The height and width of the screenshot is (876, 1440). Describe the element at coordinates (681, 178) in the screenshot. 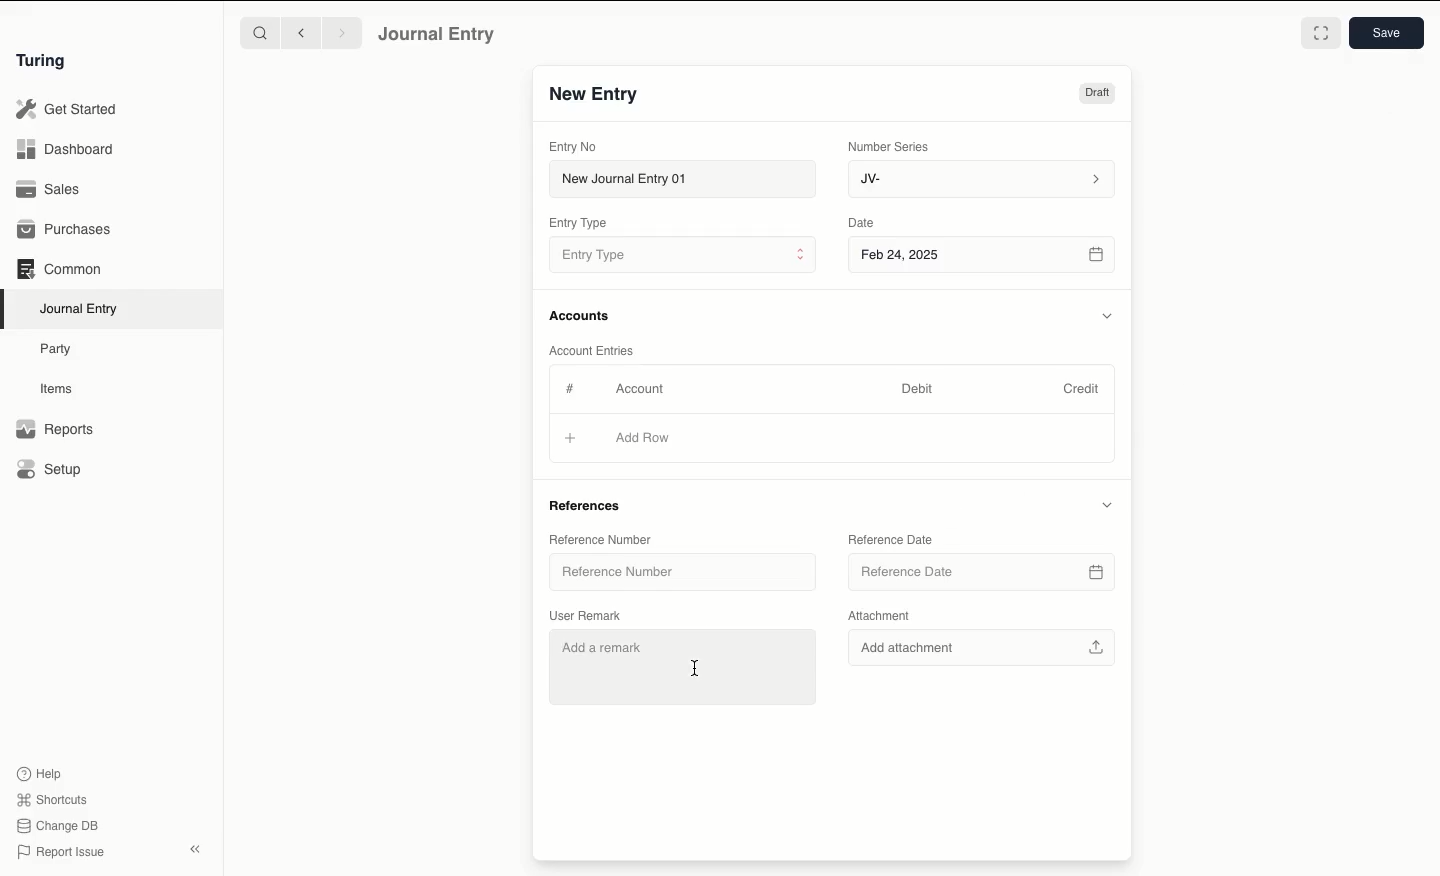

I see `New Journal Entry 01` at that location.